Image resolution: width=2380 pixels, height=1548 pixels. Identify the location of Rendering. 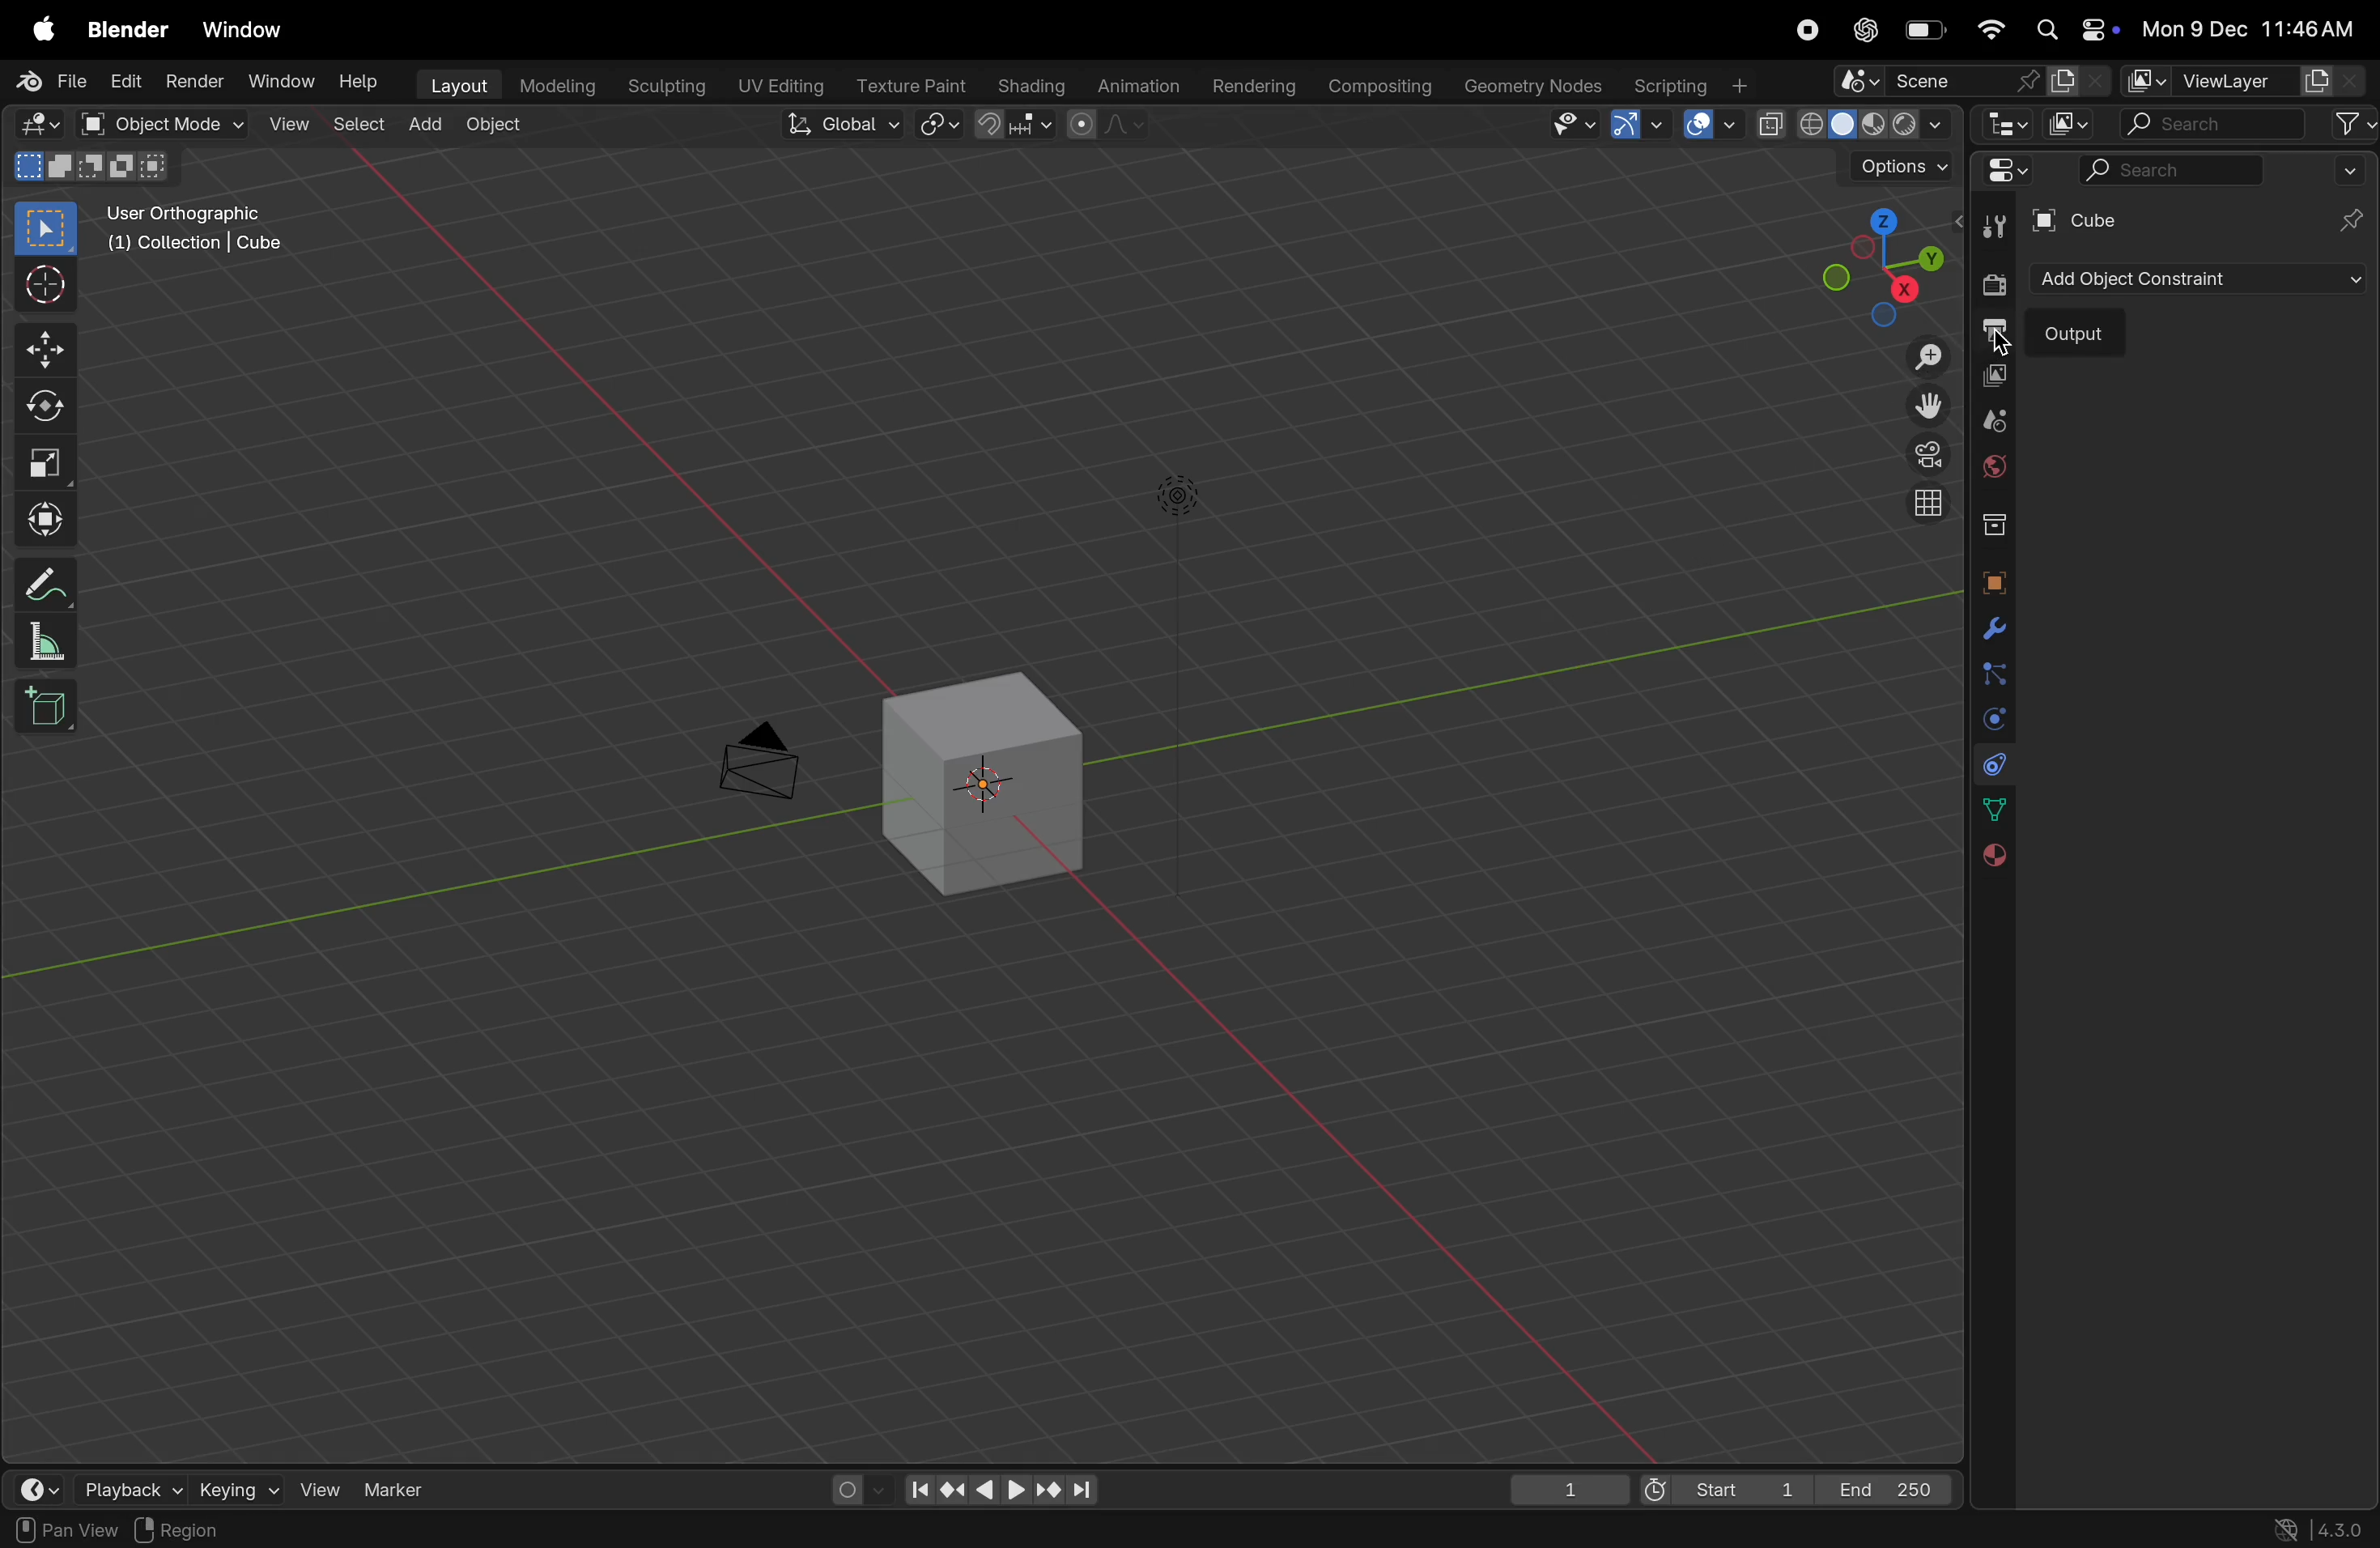
(1260, 83).